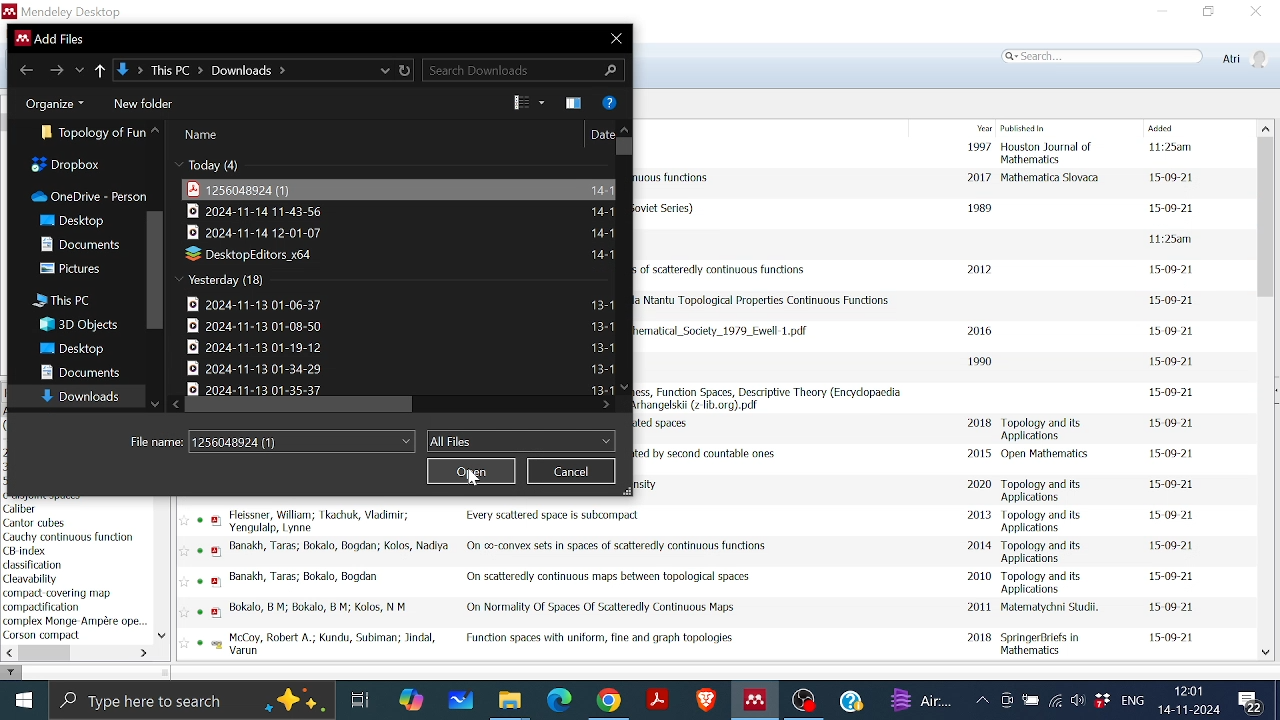  I want to click on Search, so click(1102, 55).